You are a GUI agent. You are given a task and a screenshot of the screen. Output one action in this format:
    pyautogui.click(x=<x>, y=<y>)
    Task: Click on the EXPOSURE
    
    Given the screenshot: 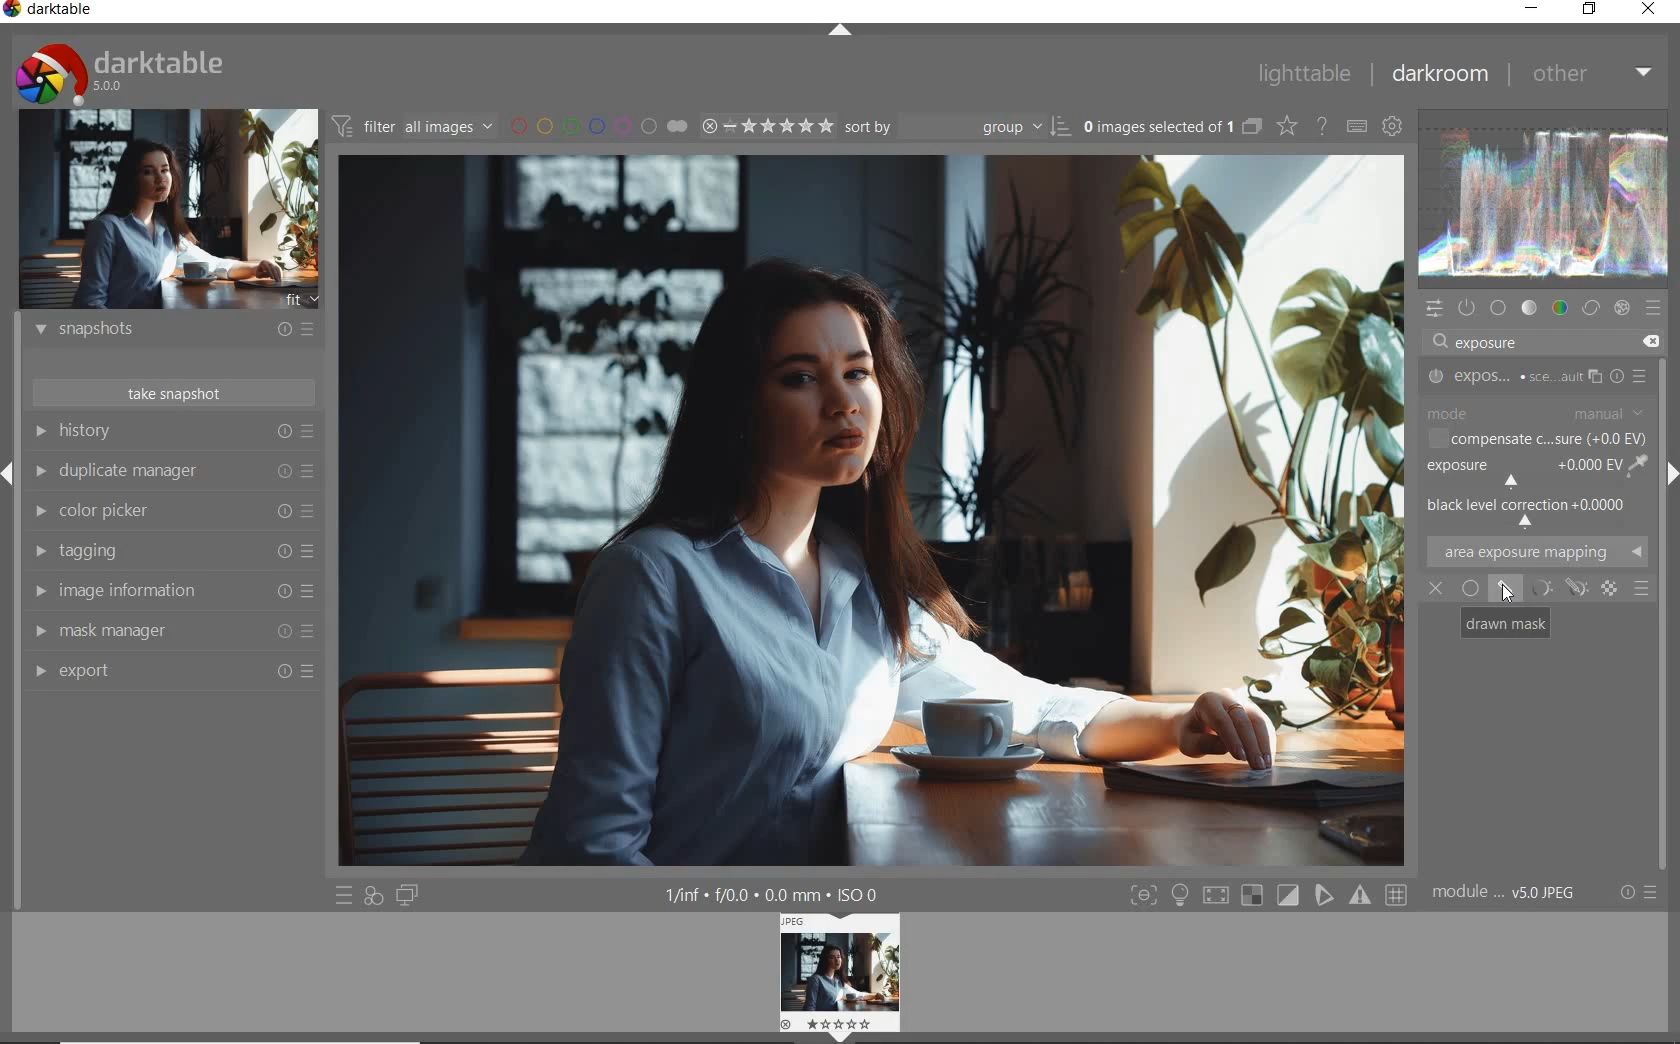 What is the action you would take?
    pyautogui.click(x=1522, y=472)
    